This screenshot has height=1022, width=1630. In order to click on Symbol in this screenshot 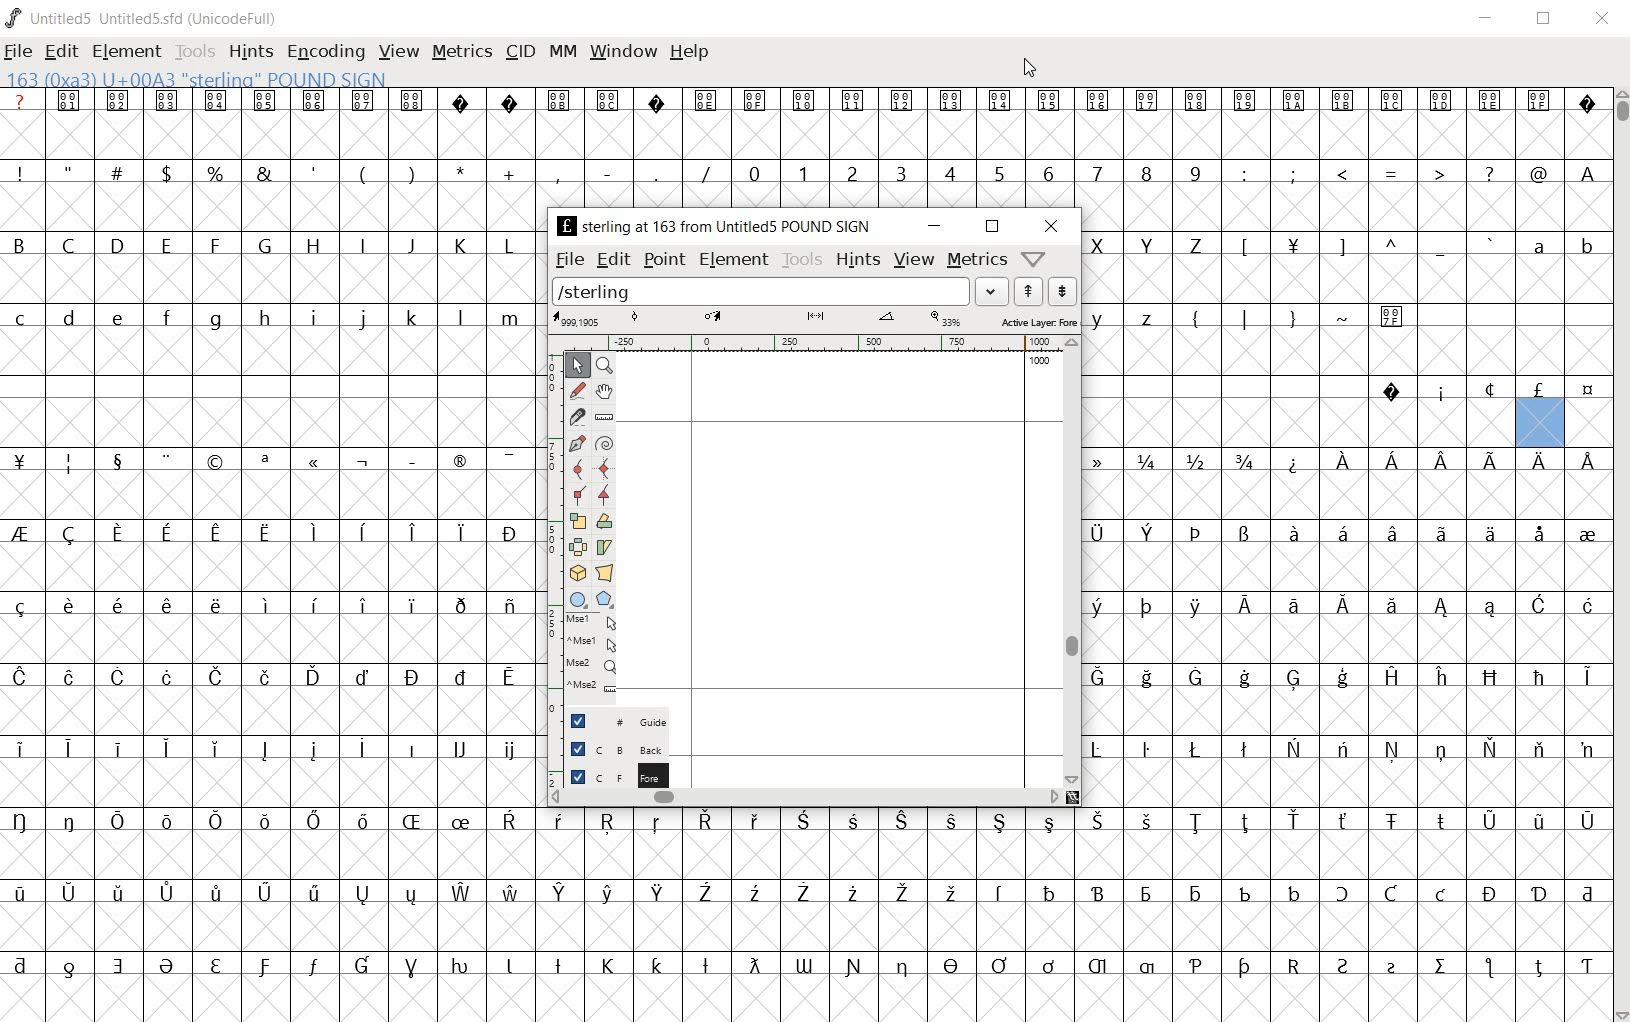, I will do `click(1538, 391)`.